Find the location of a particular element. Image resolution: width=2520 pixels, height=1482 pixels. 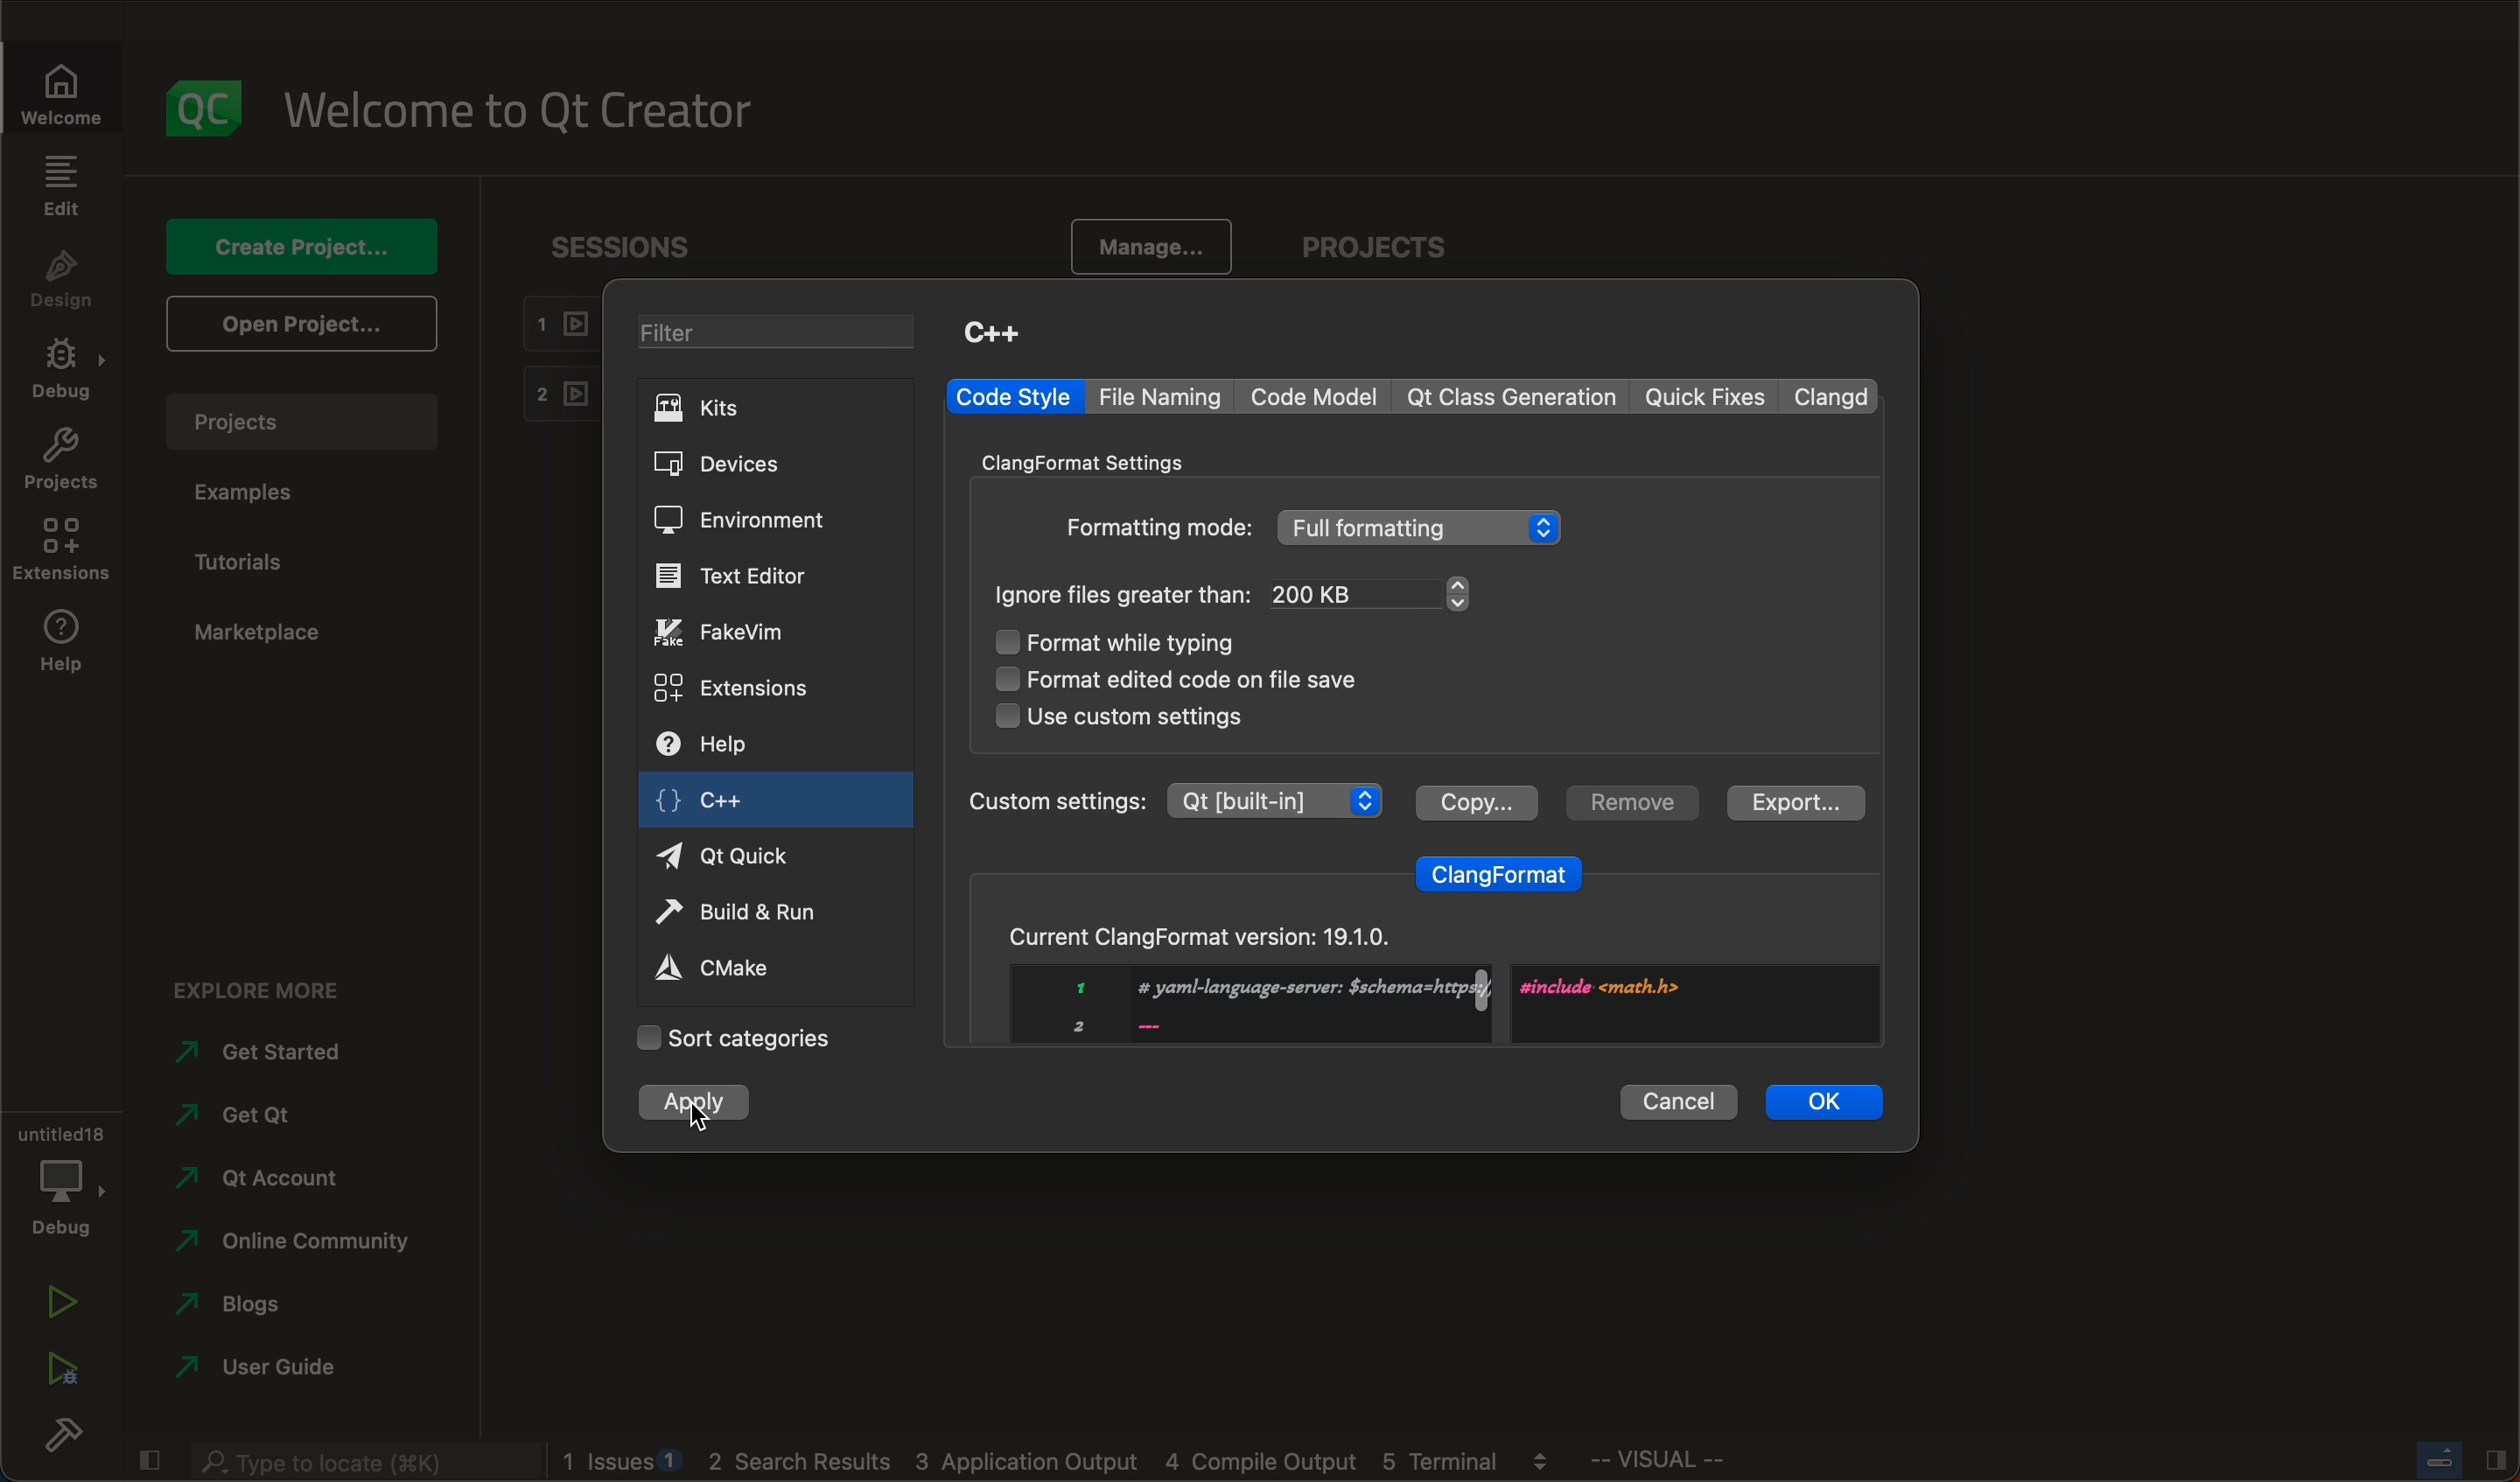

logo is located at coordinates (207, 108).